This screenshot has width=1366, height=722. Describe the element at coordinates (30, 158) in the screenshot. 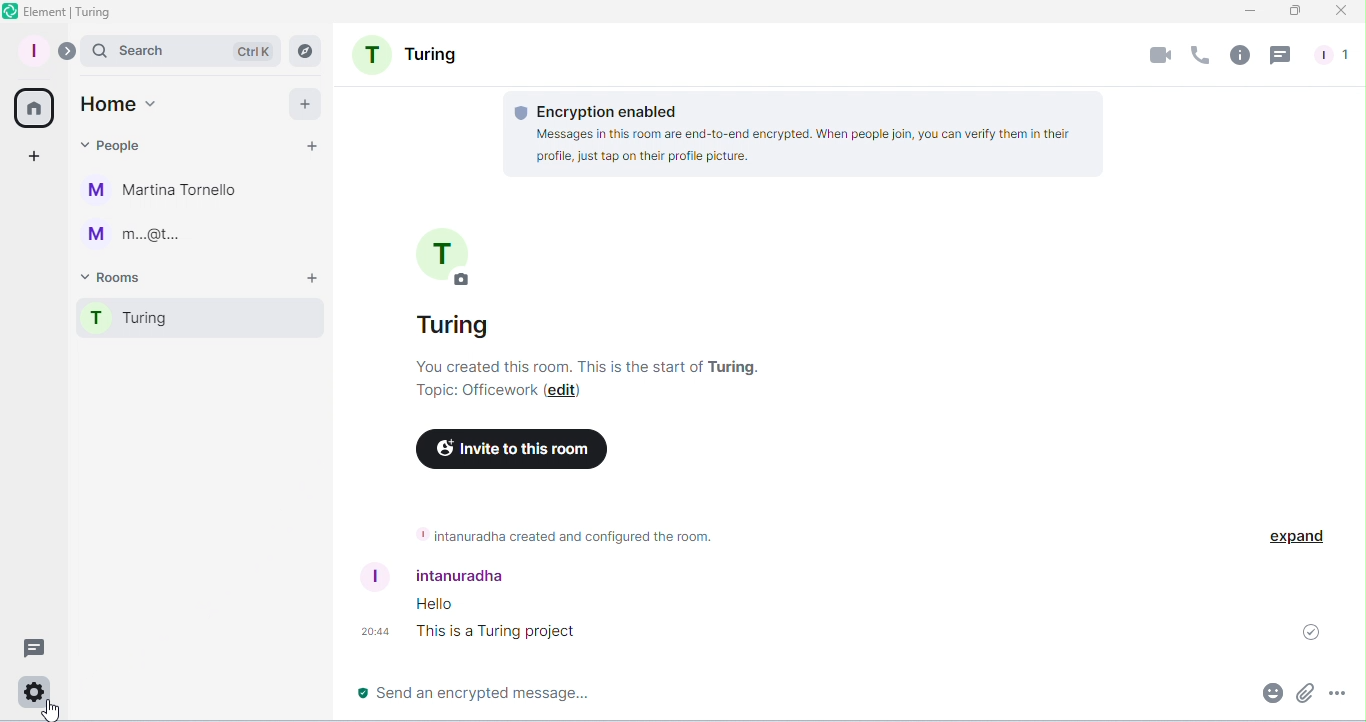

I see `Create a space` at that location.